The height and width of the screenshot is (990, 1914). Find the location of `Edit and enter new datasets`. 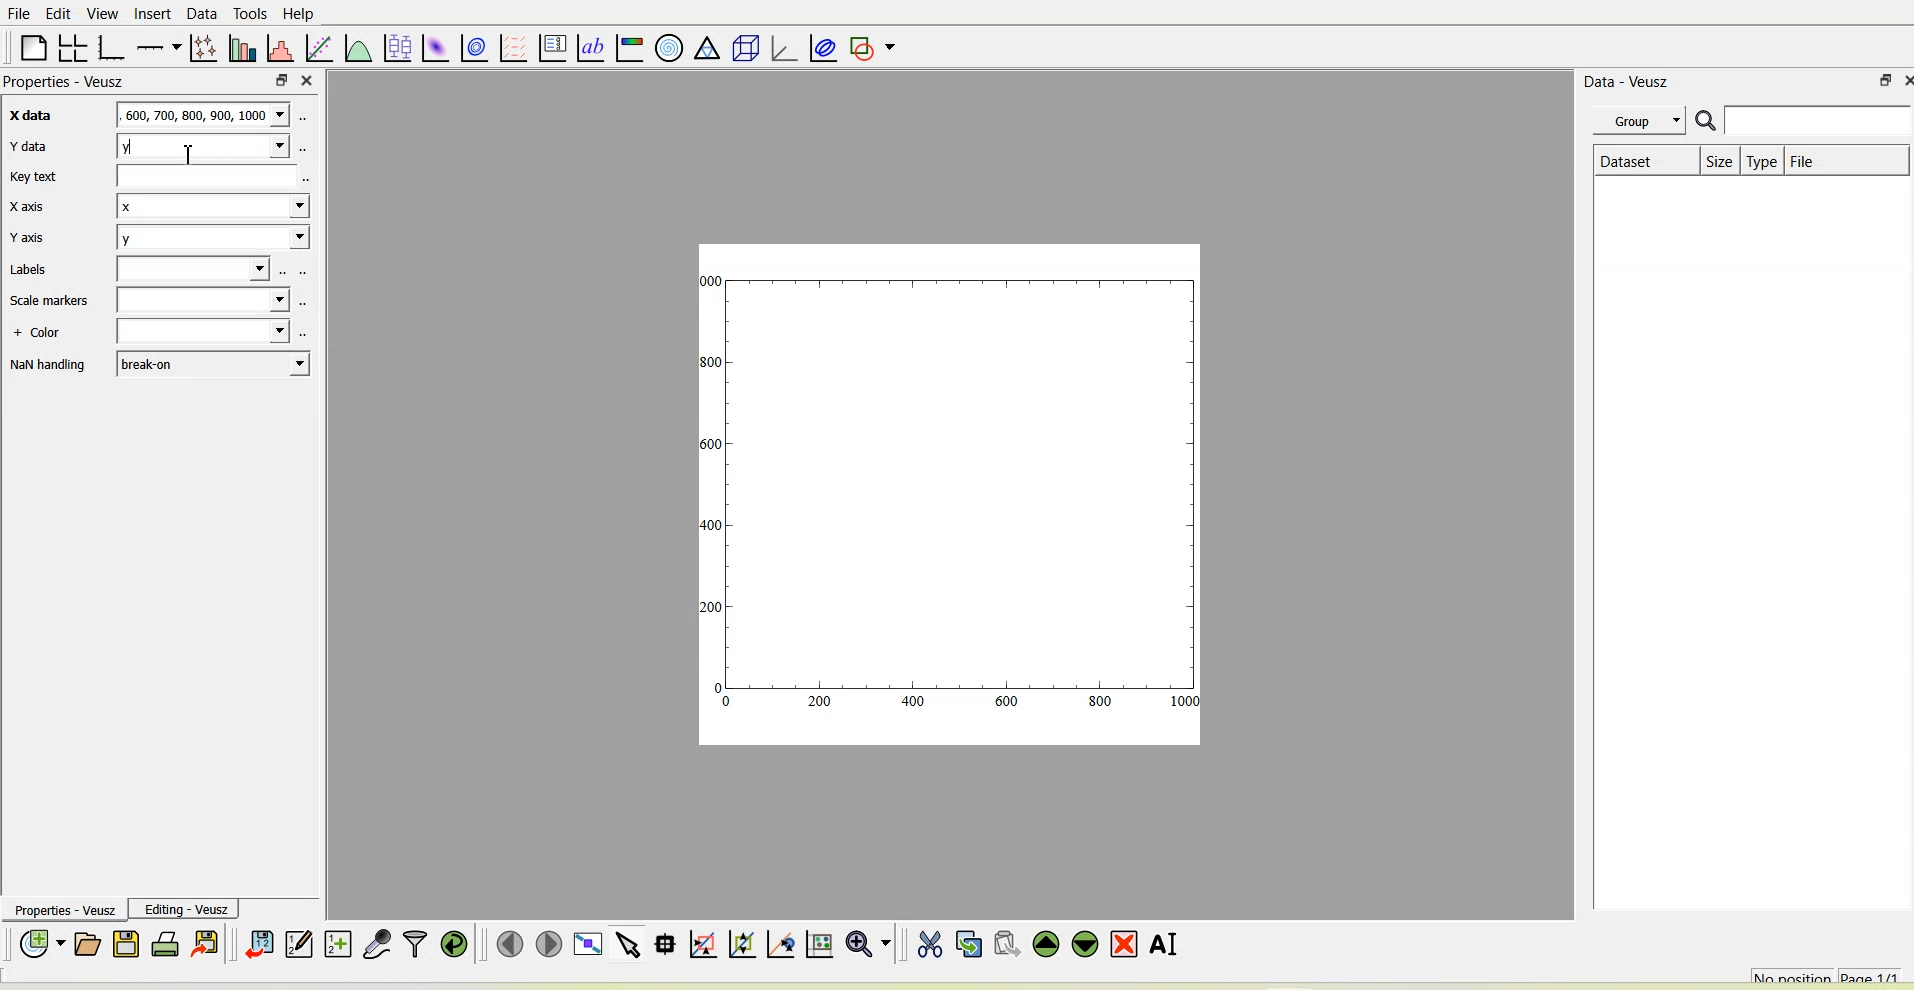

Edit and enter new datasets is located at coordinates (297, 944).